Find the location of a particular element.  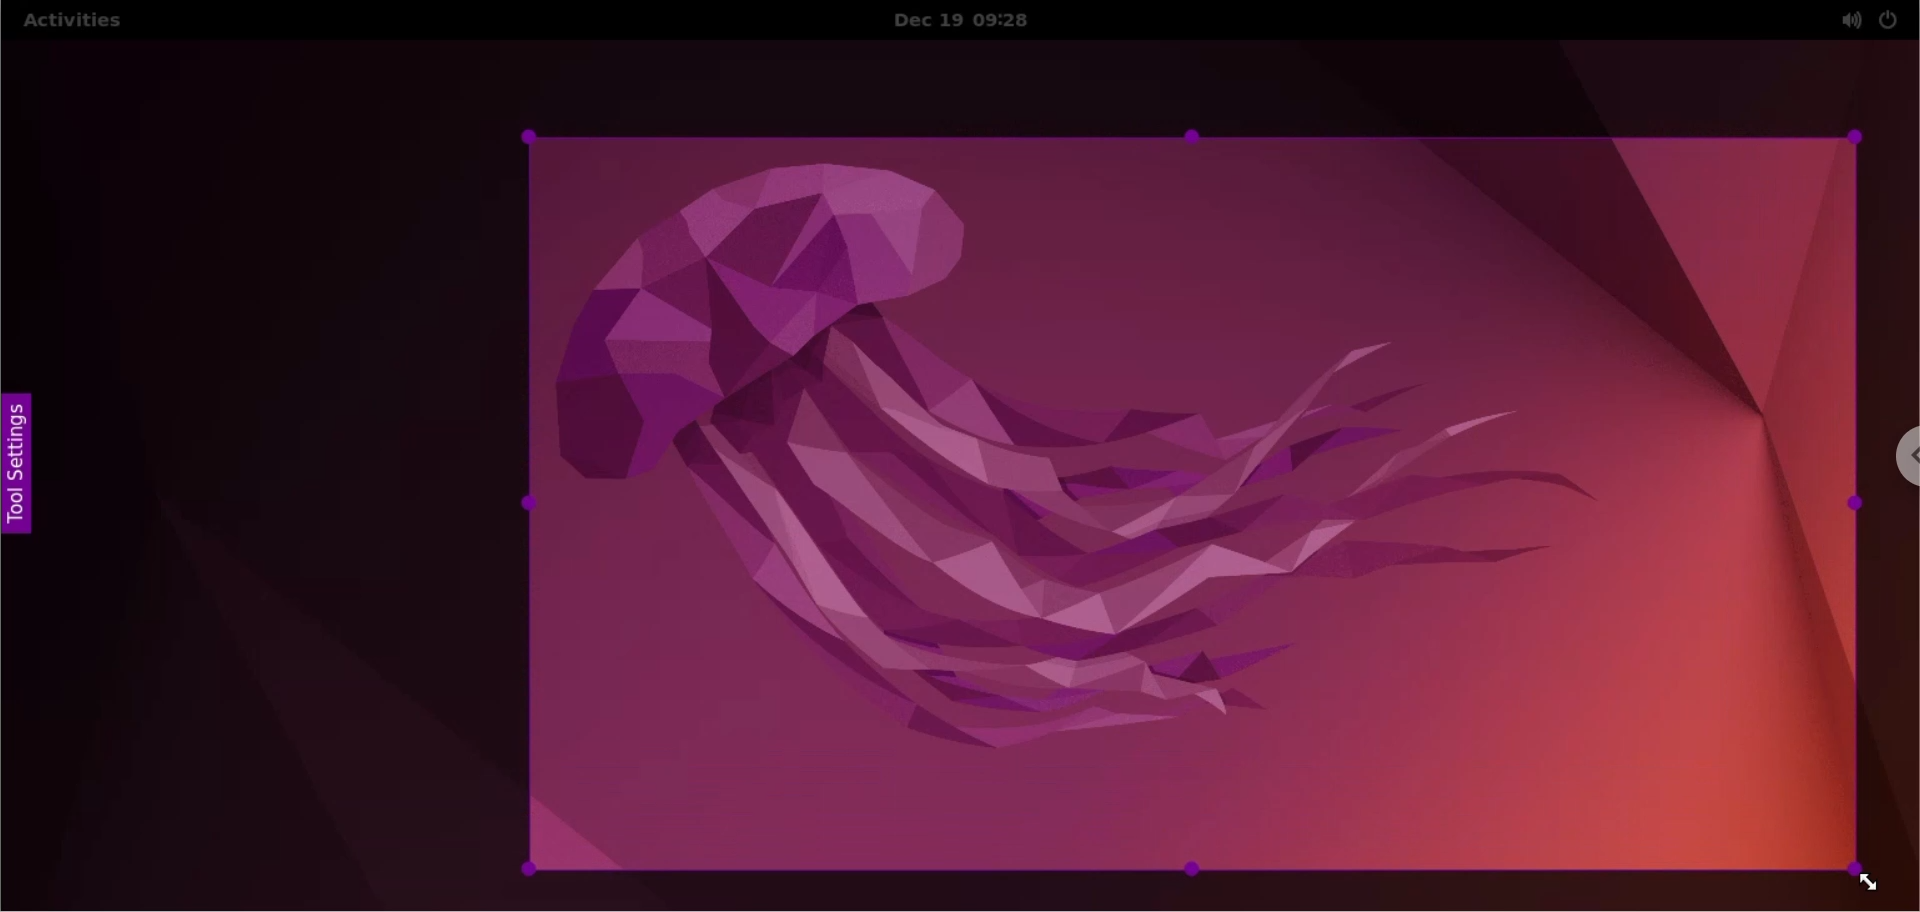

selected area  is located at coordinates (1193, 506).